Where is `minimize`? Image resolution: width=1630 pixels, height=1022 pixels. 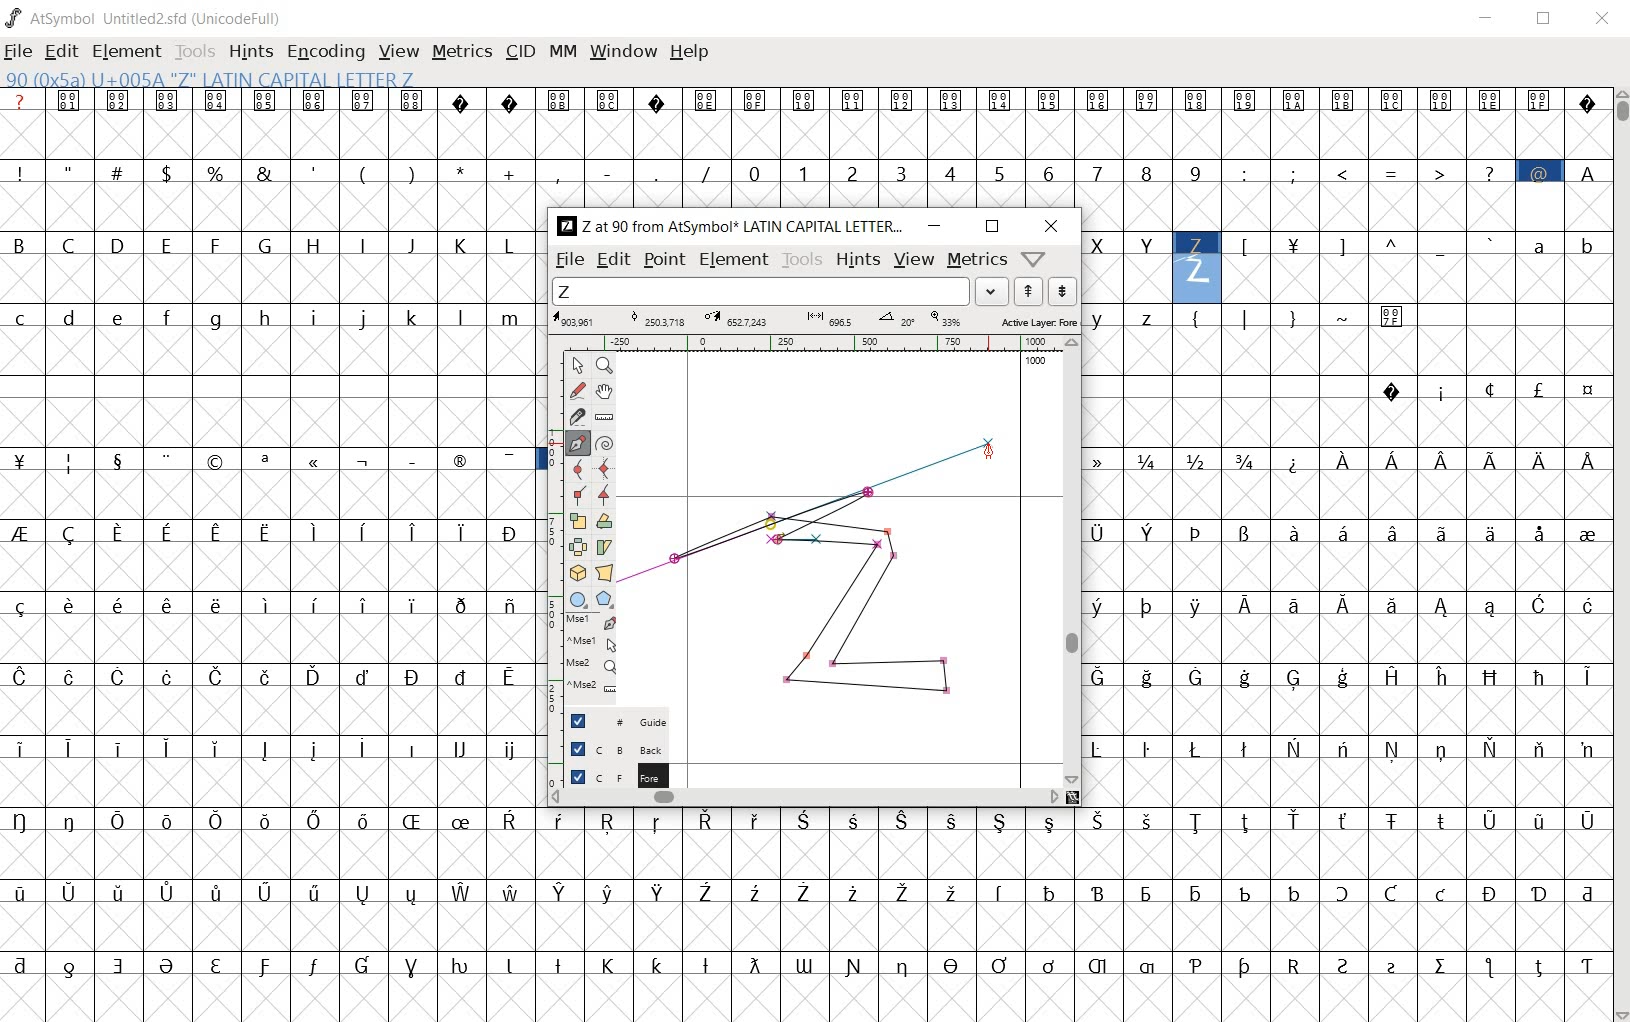 minimize is located at coordinates (1490, 21).